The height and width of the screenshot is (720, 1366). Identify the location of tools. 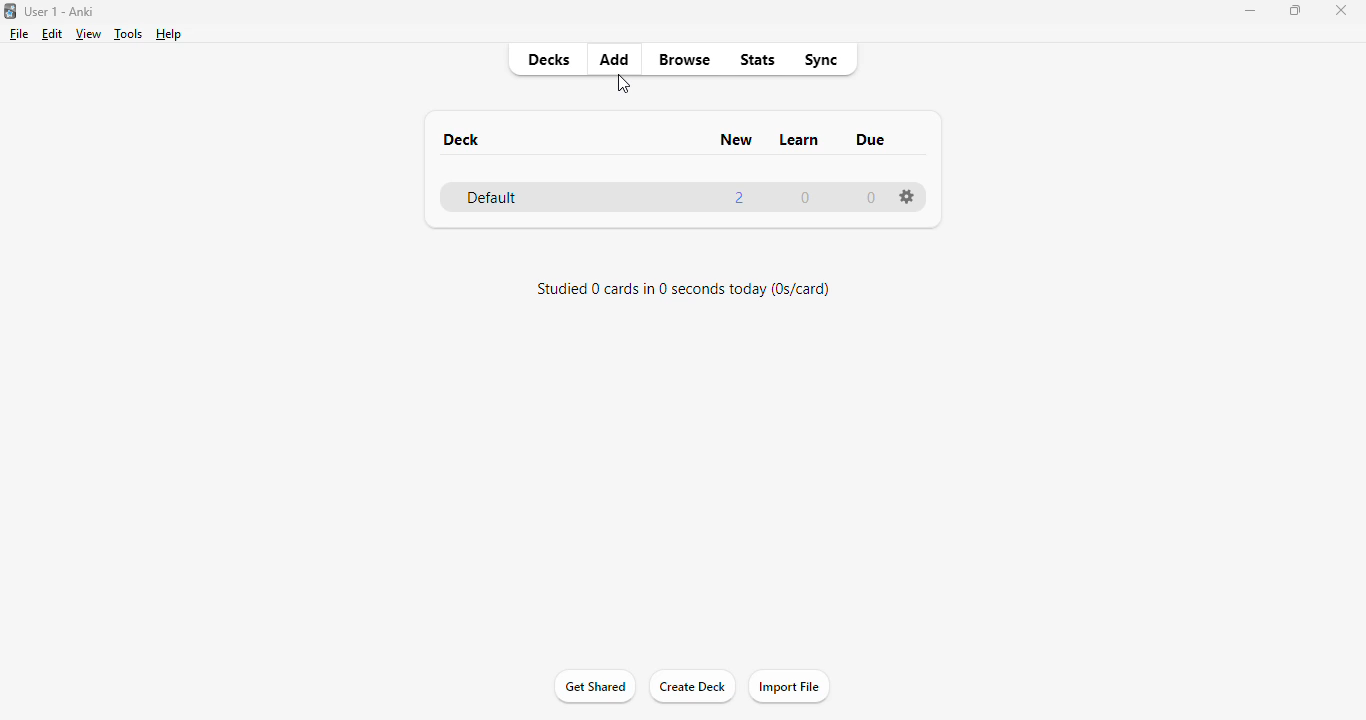
(129, 33).